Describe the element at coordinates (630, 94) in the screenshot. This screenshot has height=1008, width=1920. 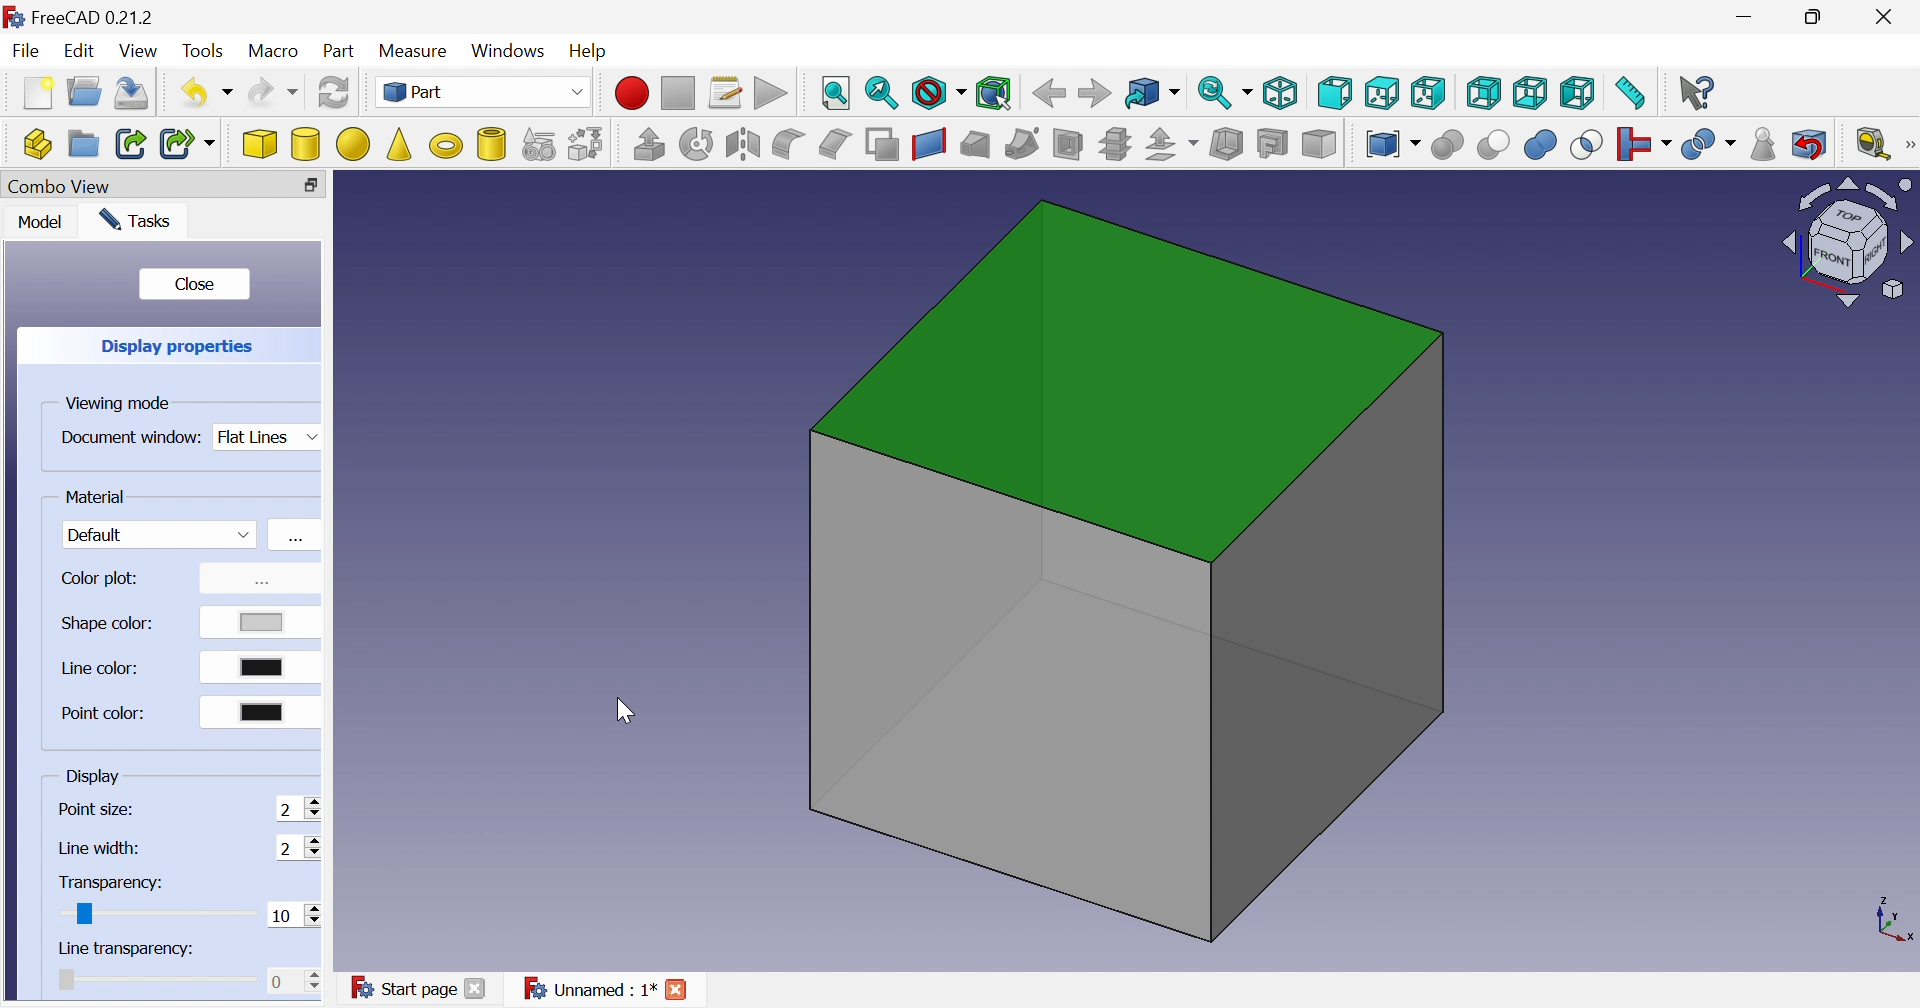
I see `Macro recording` at that location.